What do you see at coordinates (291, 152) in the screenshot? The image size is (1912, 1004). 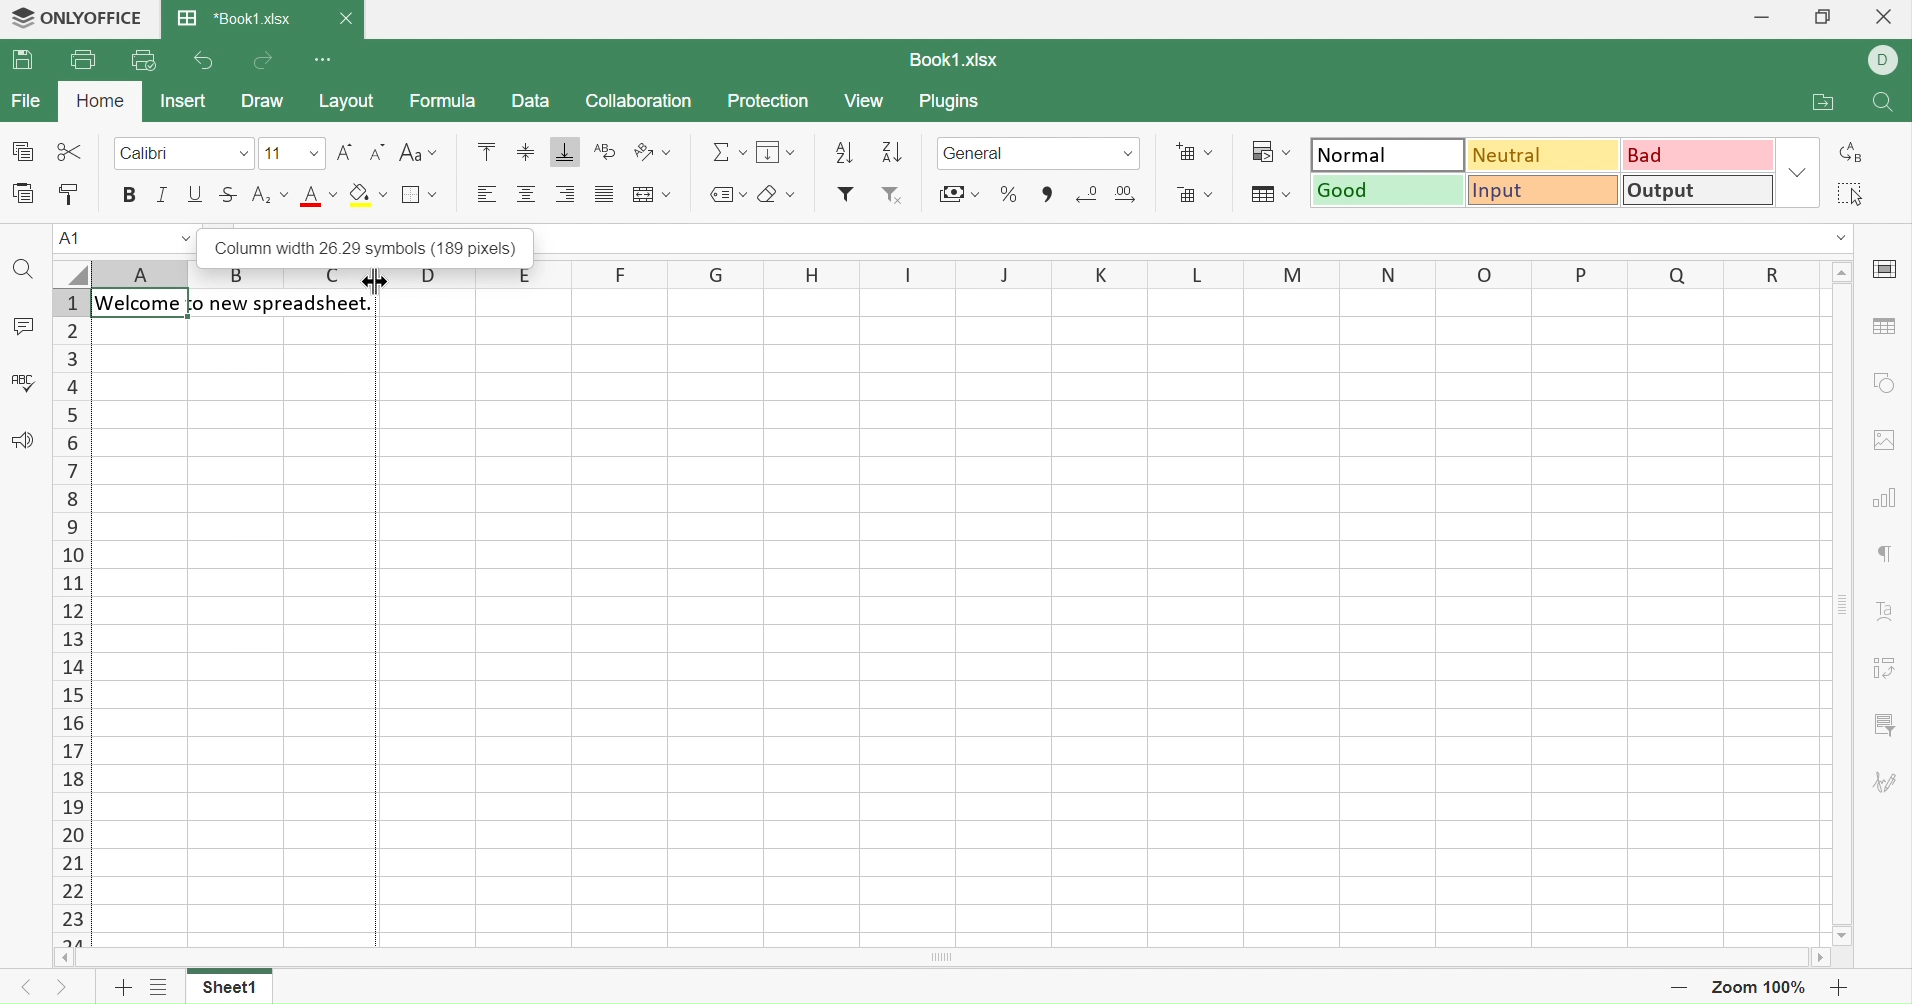 I see `font size` at bounding box center [291, 152].